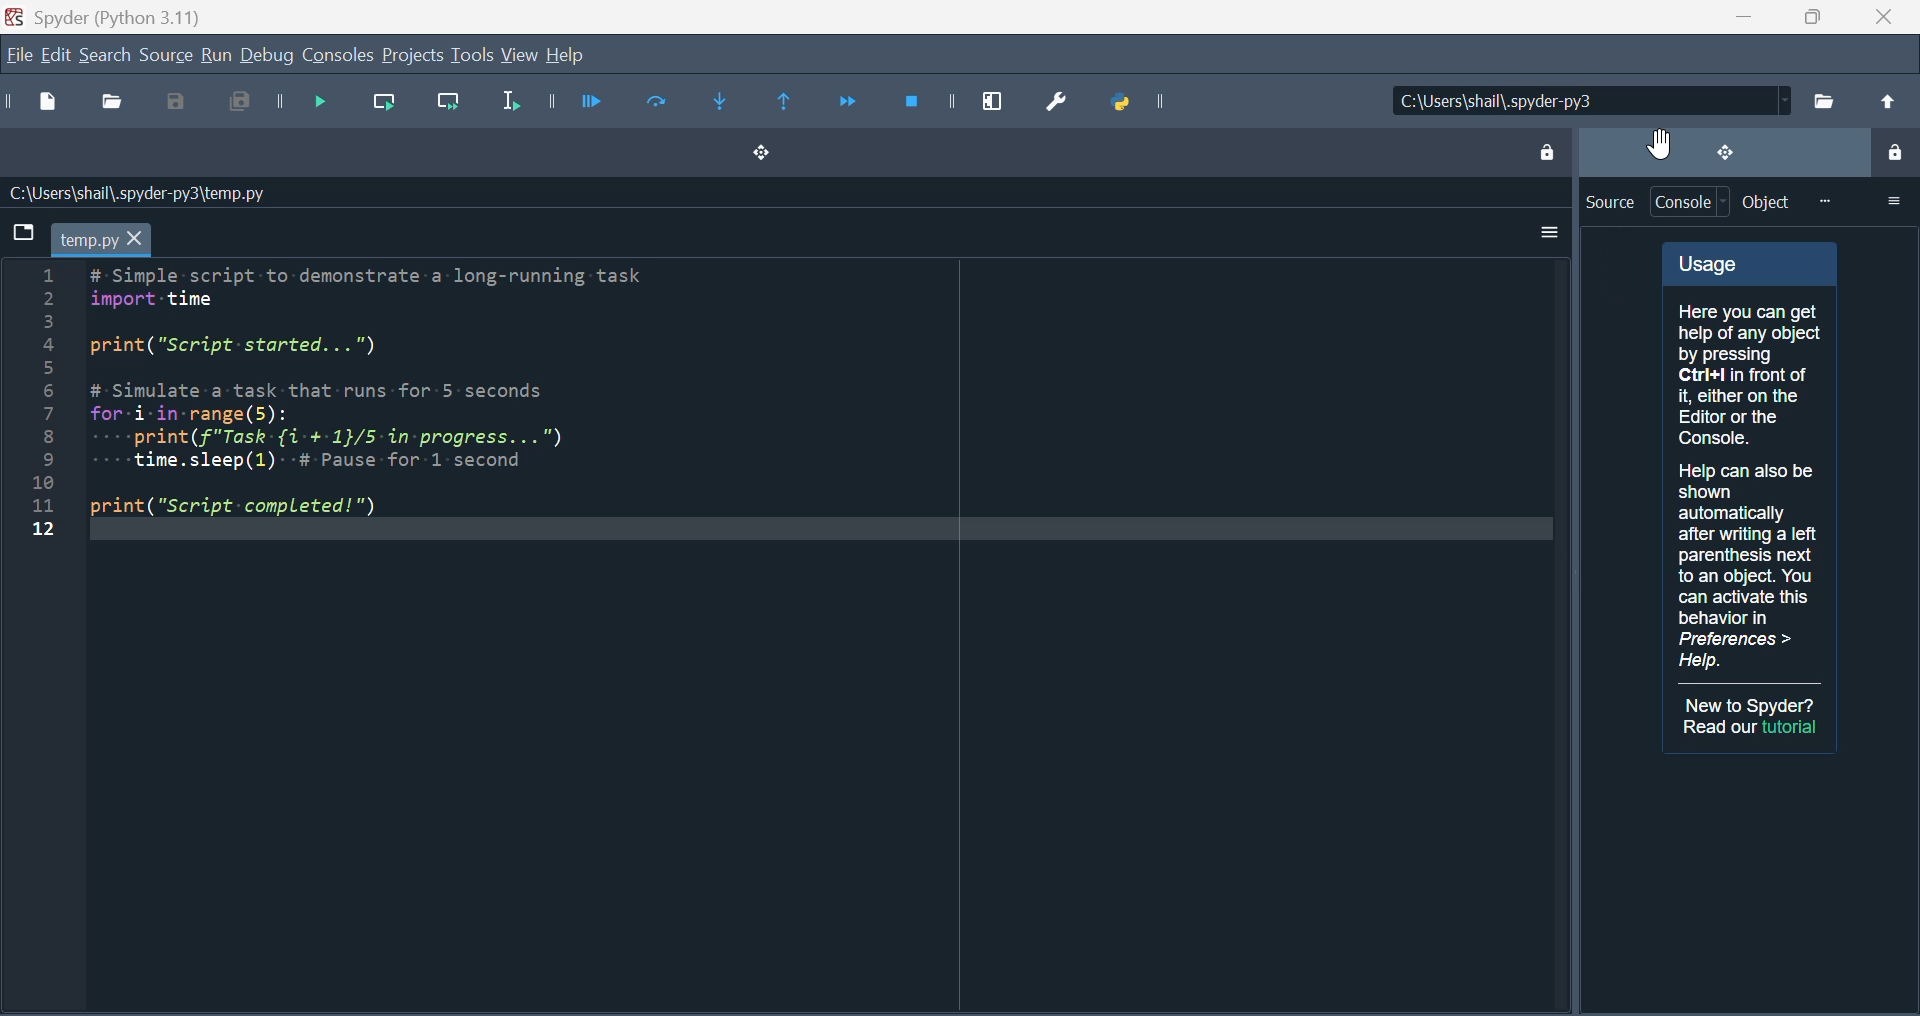 This screenshot has width=1920, height=1016. Describe the element at coordinates (105, 54) in the screenshot. I see `search` at that location.